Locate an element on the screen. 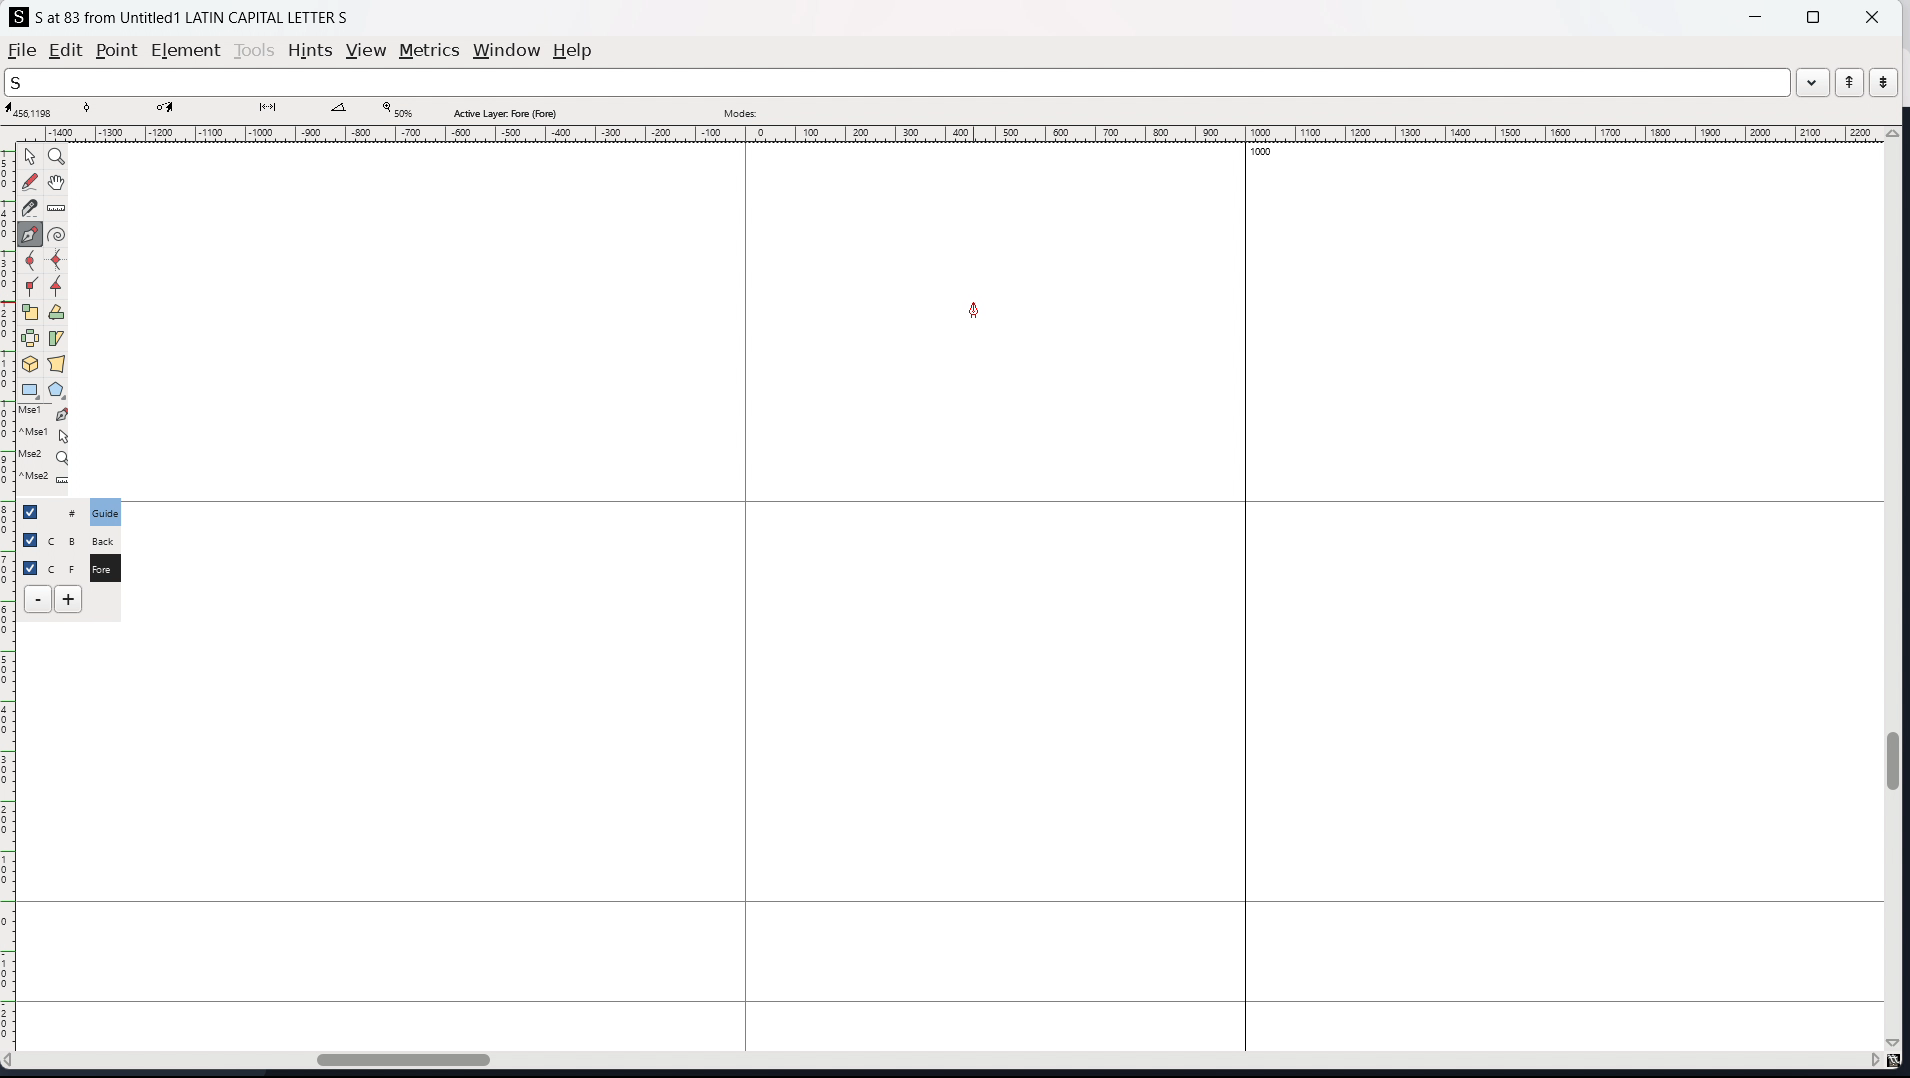 This screenshot has height=1078, width=1910. add a tangent point is located at coordinates (57, 287).